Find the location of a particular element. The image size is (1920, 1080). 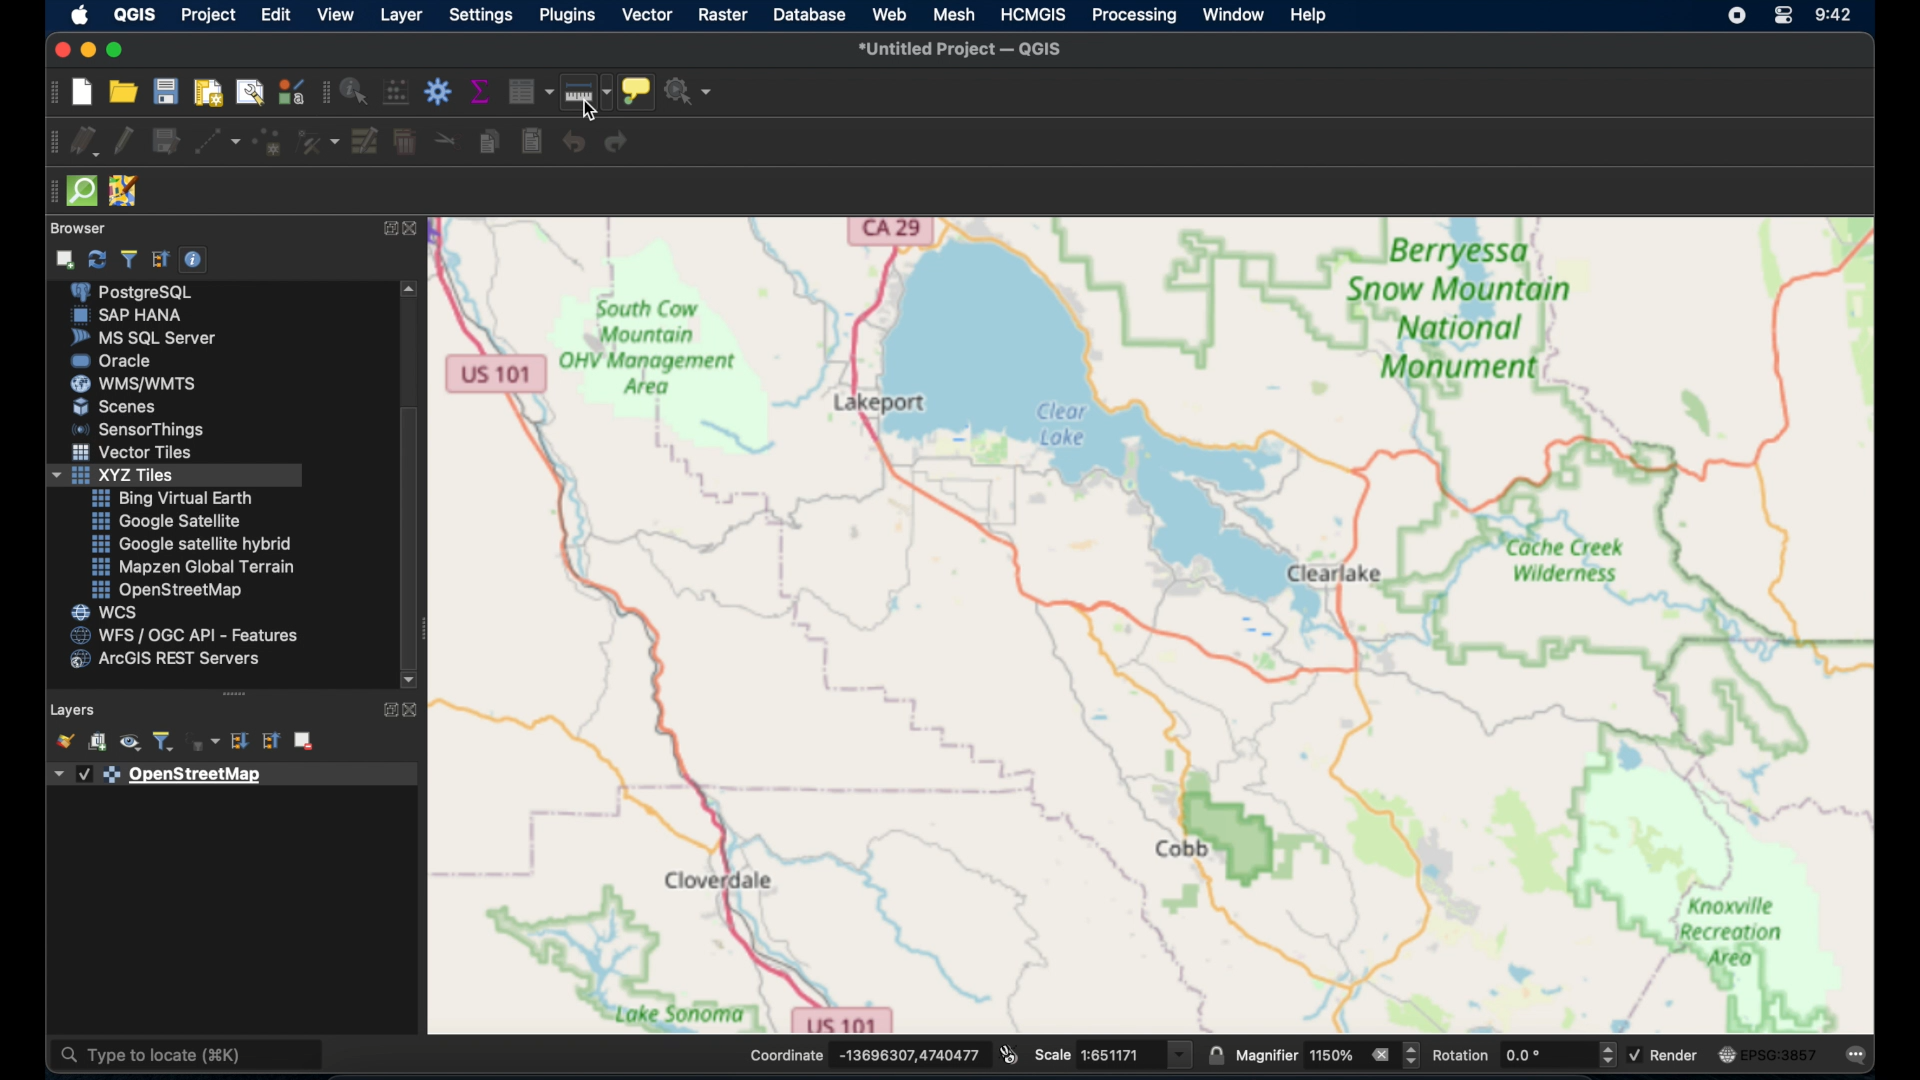

scroll box is located at coordinates (411, 533).